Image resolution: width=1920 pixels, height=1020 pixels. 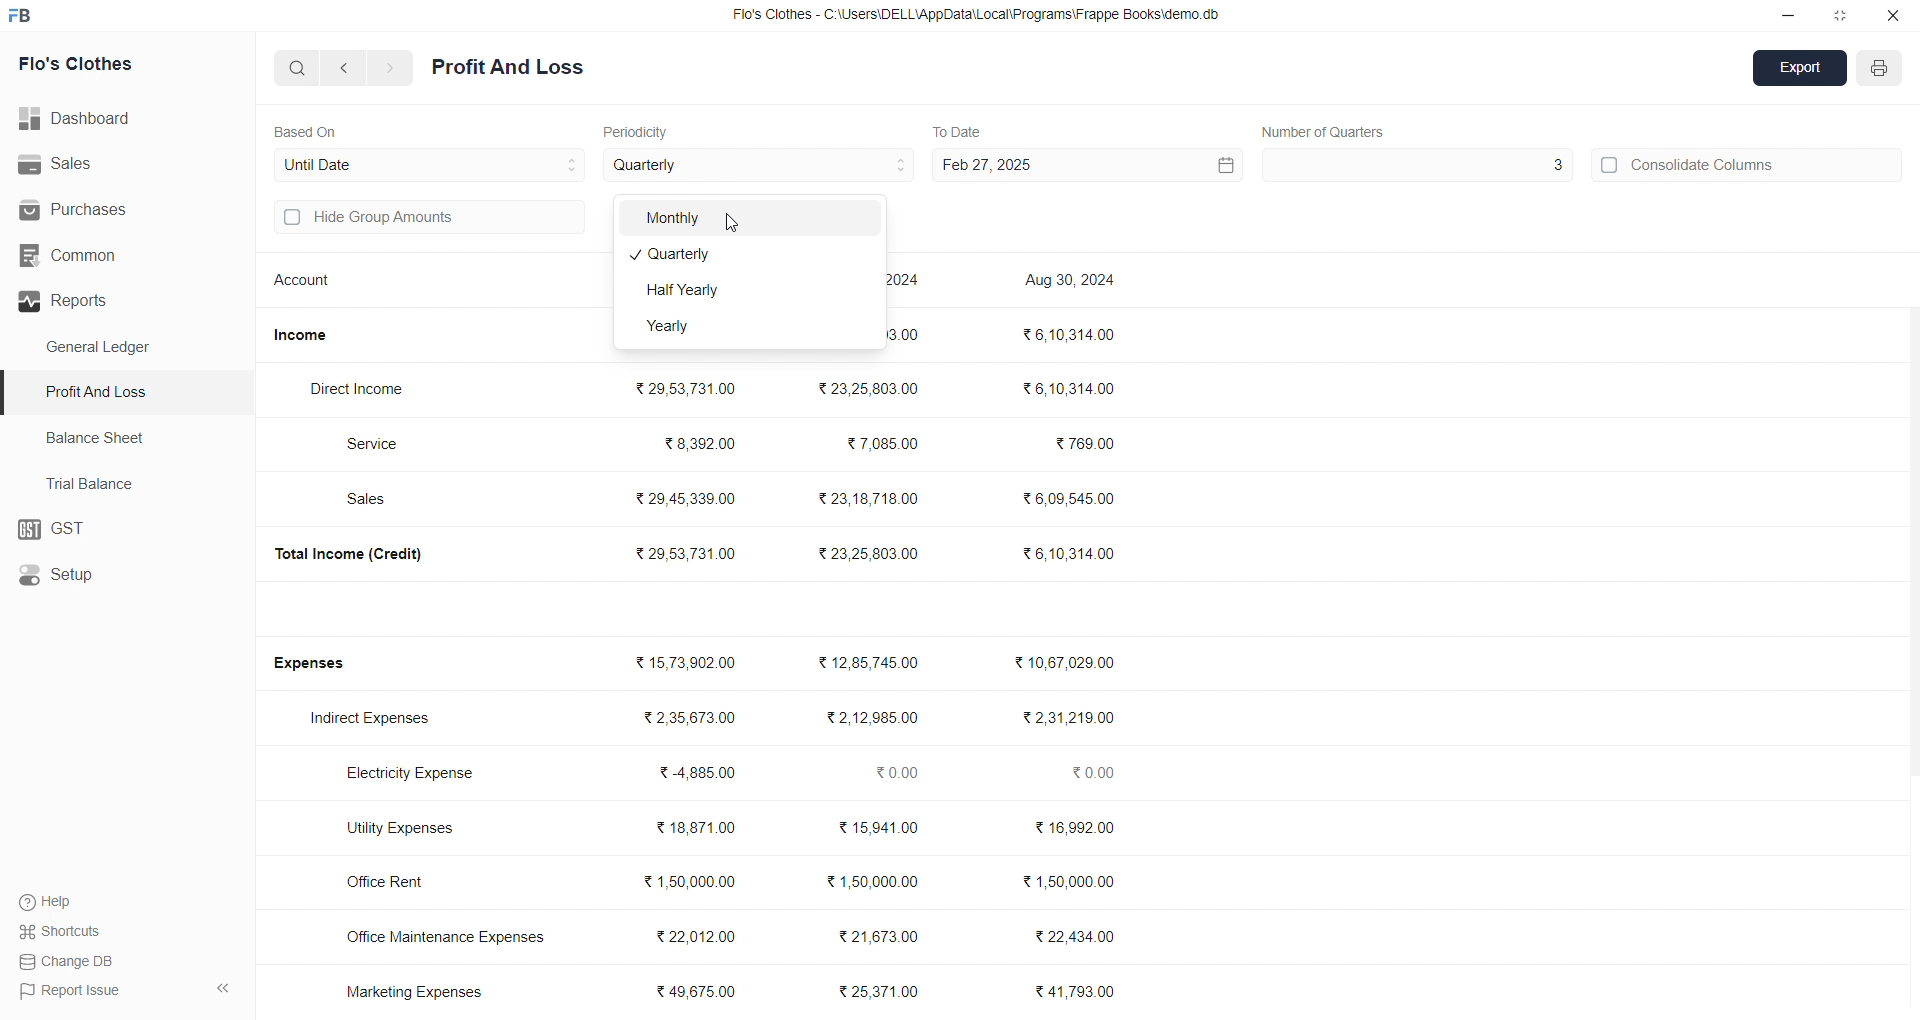 What do you see at coordinates (508, 68) in the screenshot?
I see `Profit And Loss` at bounding box center [508, 68].